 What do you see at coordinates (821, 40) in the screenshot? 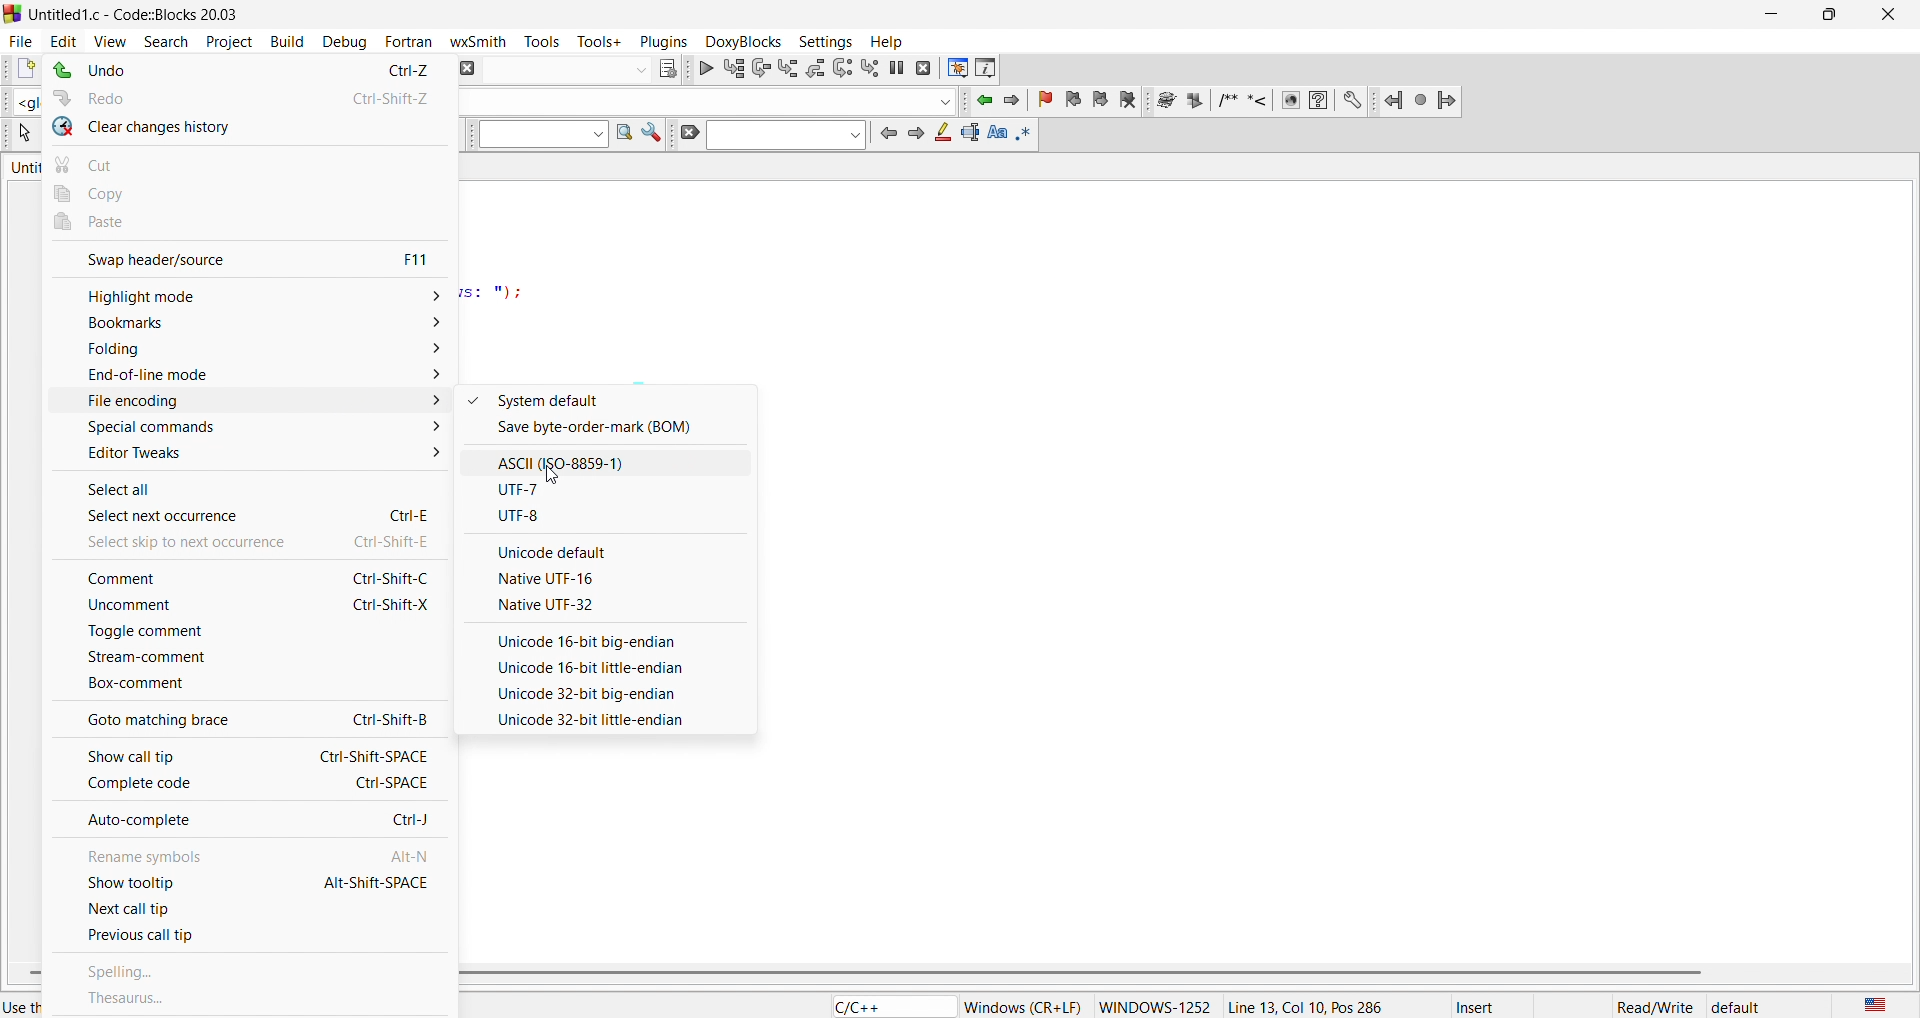
I see `settings` at bounding box center [821, 40].